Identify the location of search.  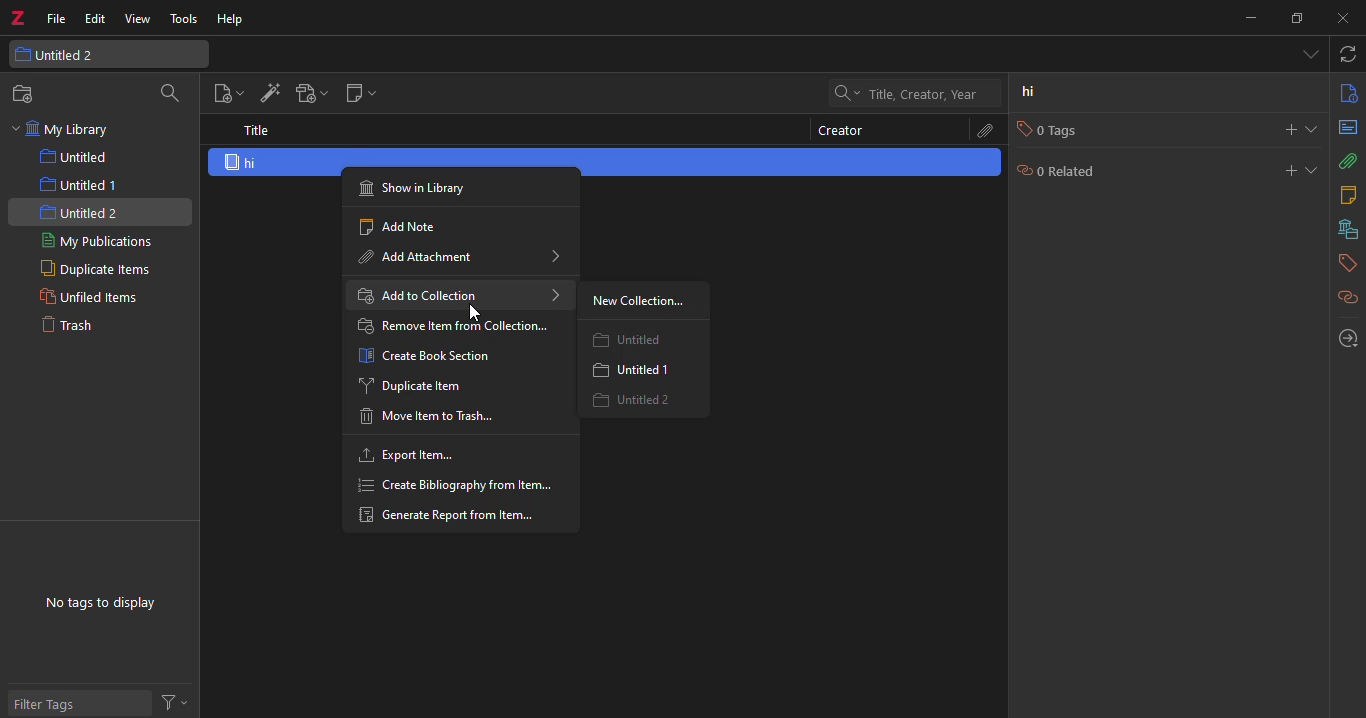
(913, 92).